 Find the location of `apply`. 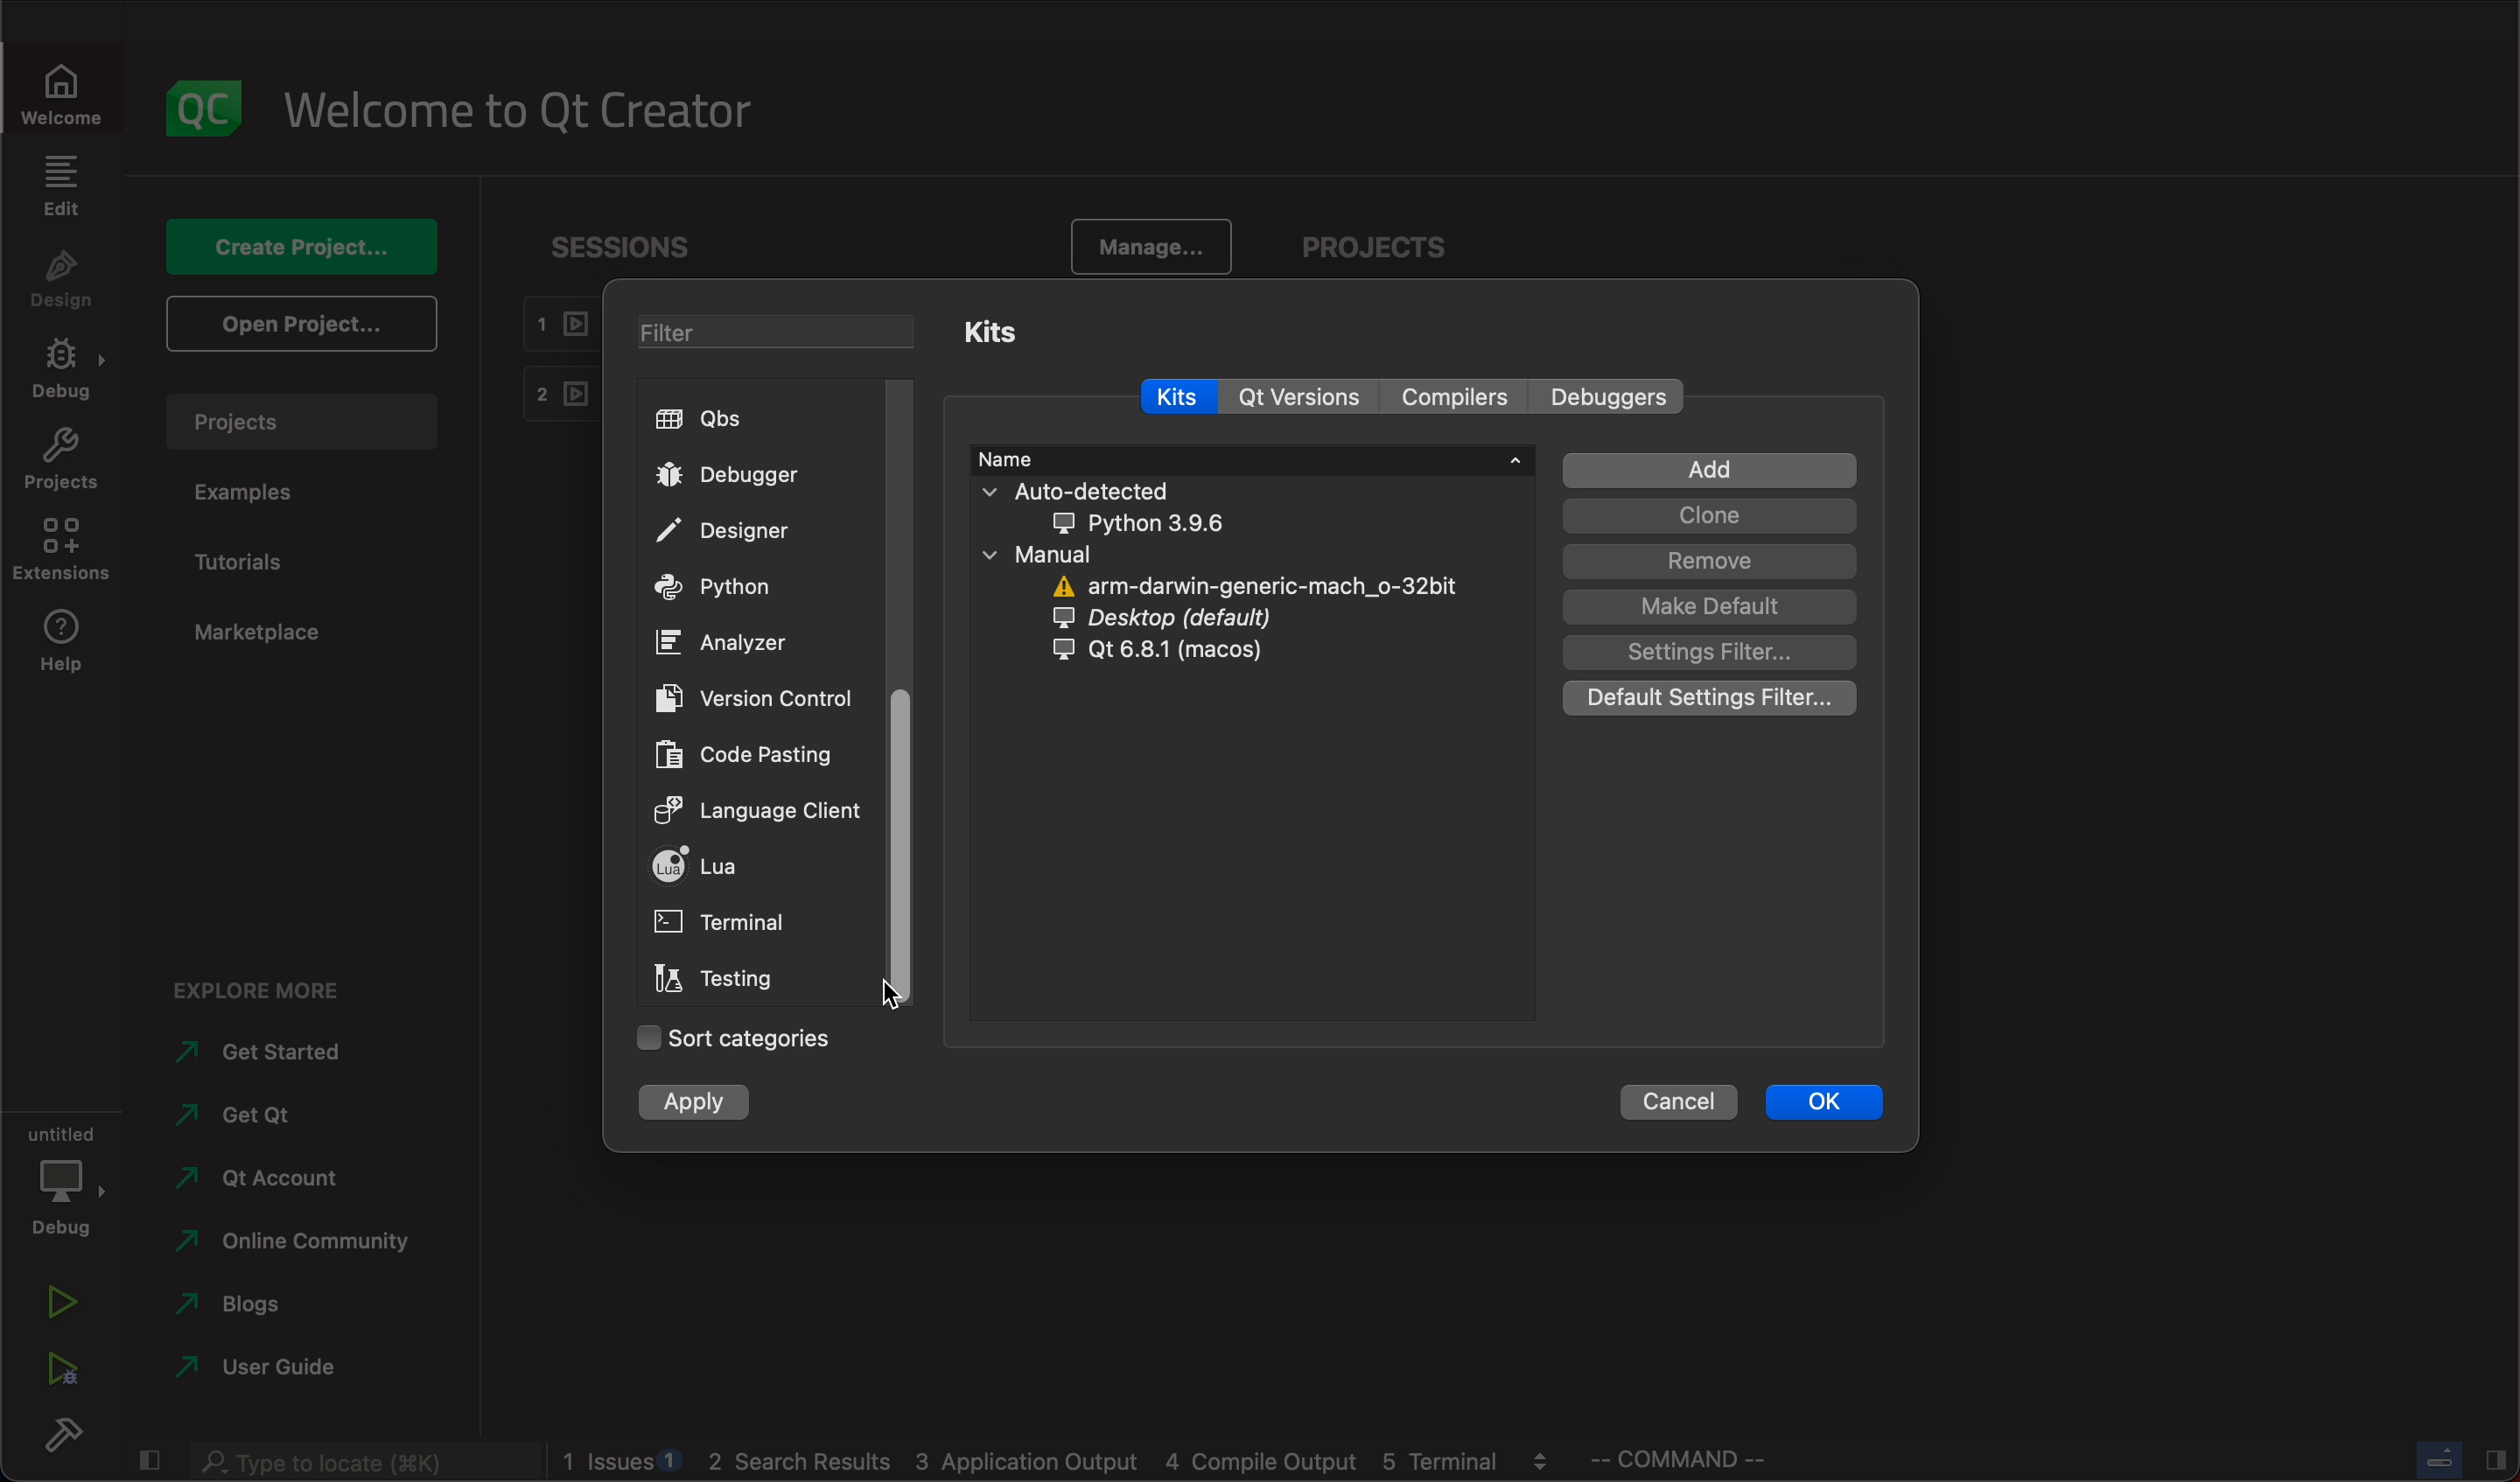

apply is located at coordinates (705, 1101).